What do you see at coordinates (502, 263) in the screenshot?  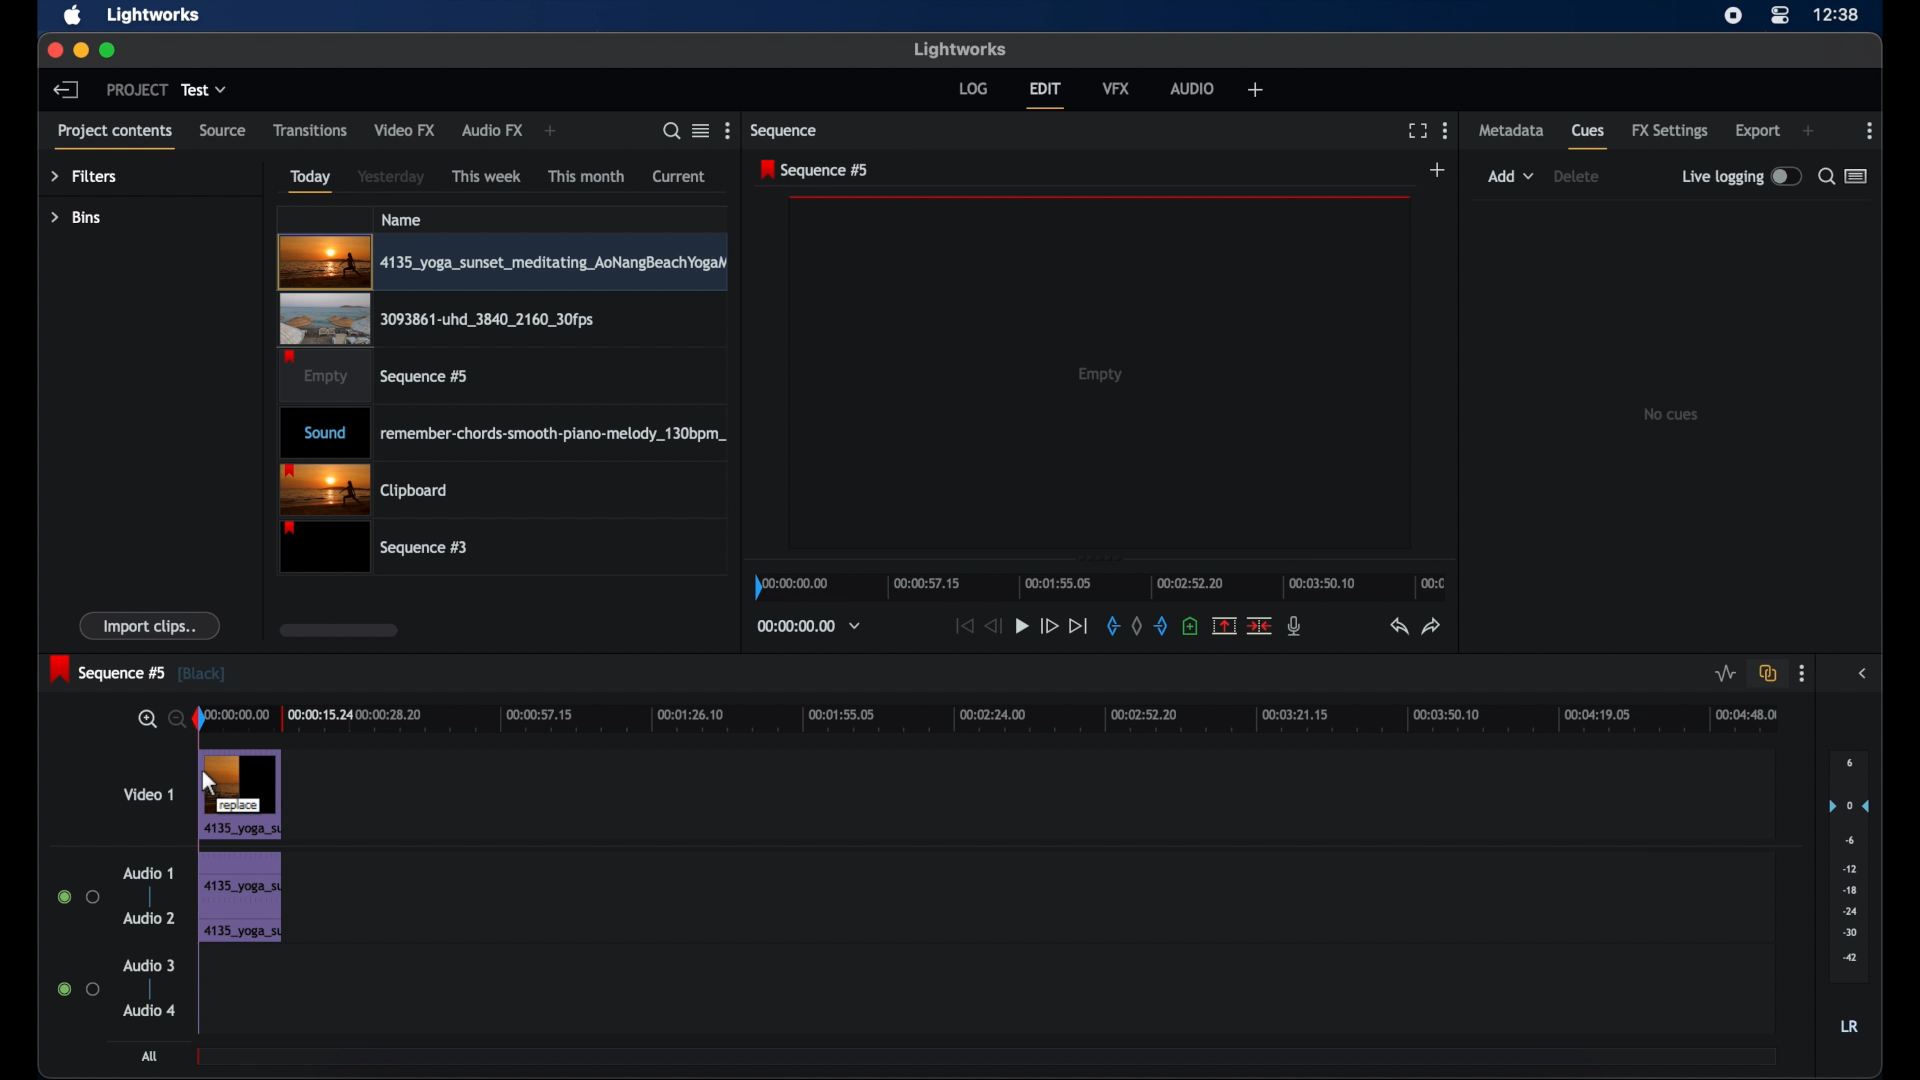 I see `video clip` at bounding box center [502, 263].